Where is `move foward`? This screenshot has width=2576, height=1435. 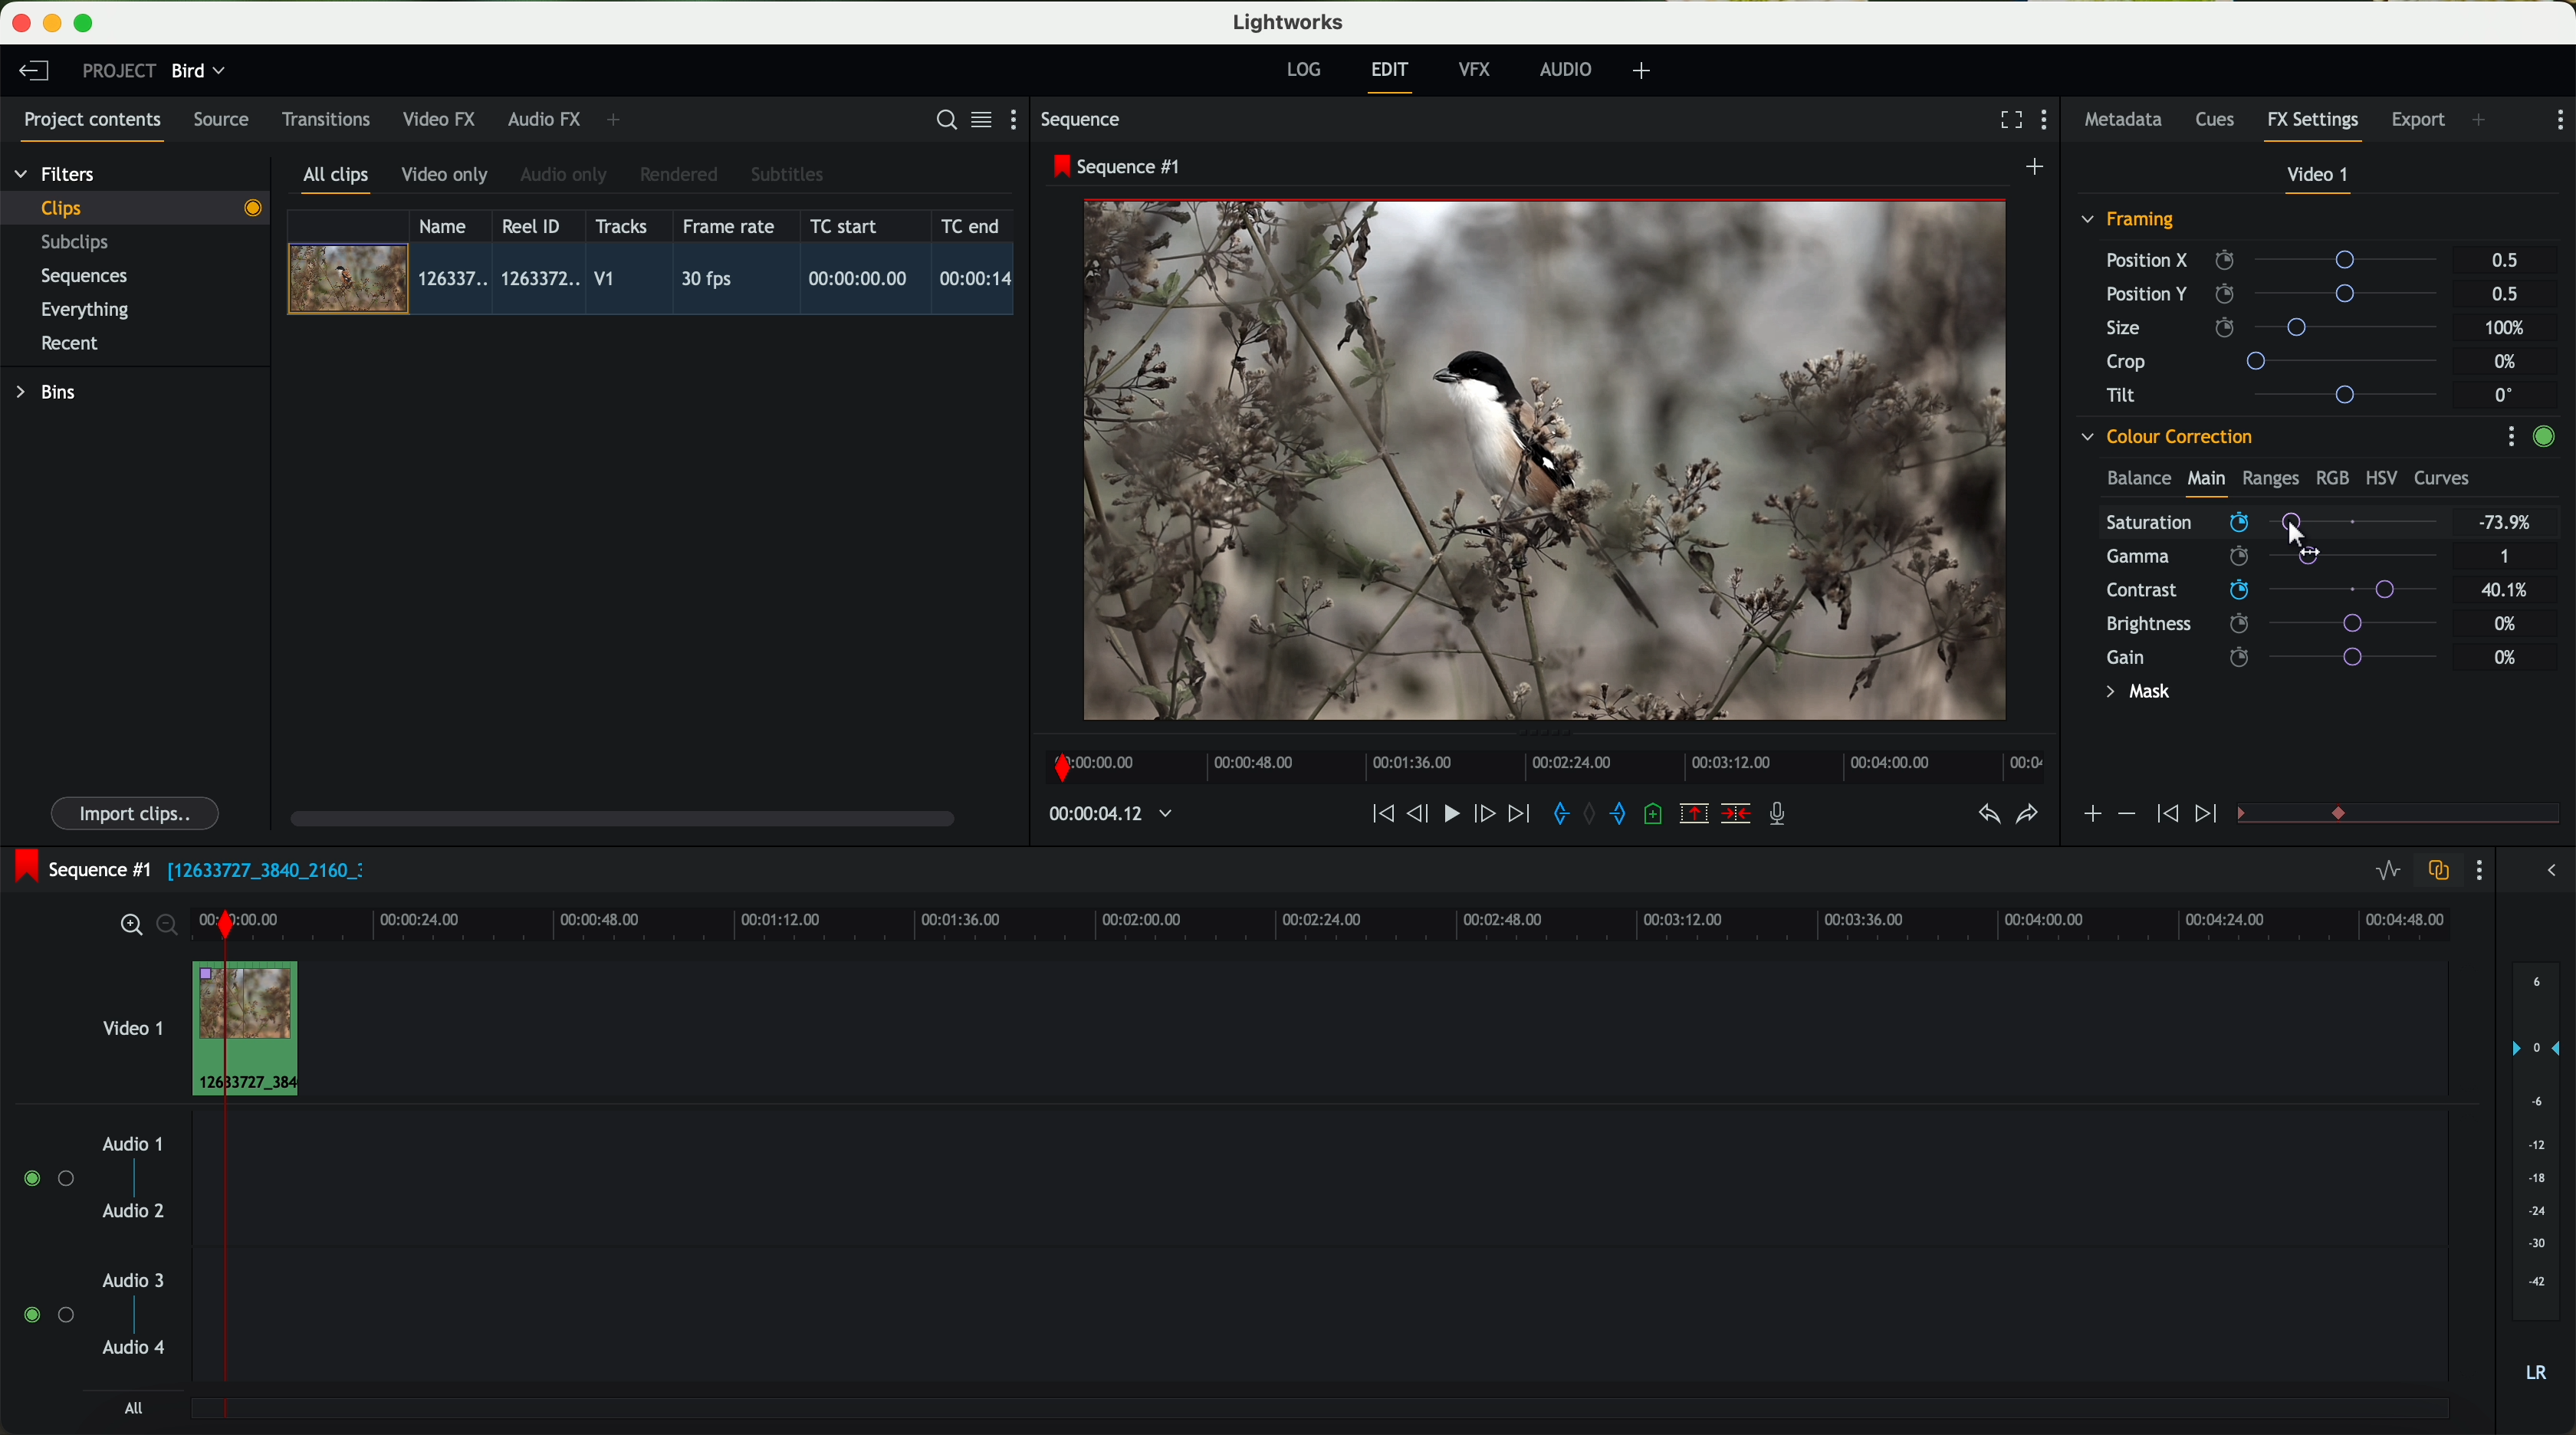 move foward is located at coordinates (1518, 814).